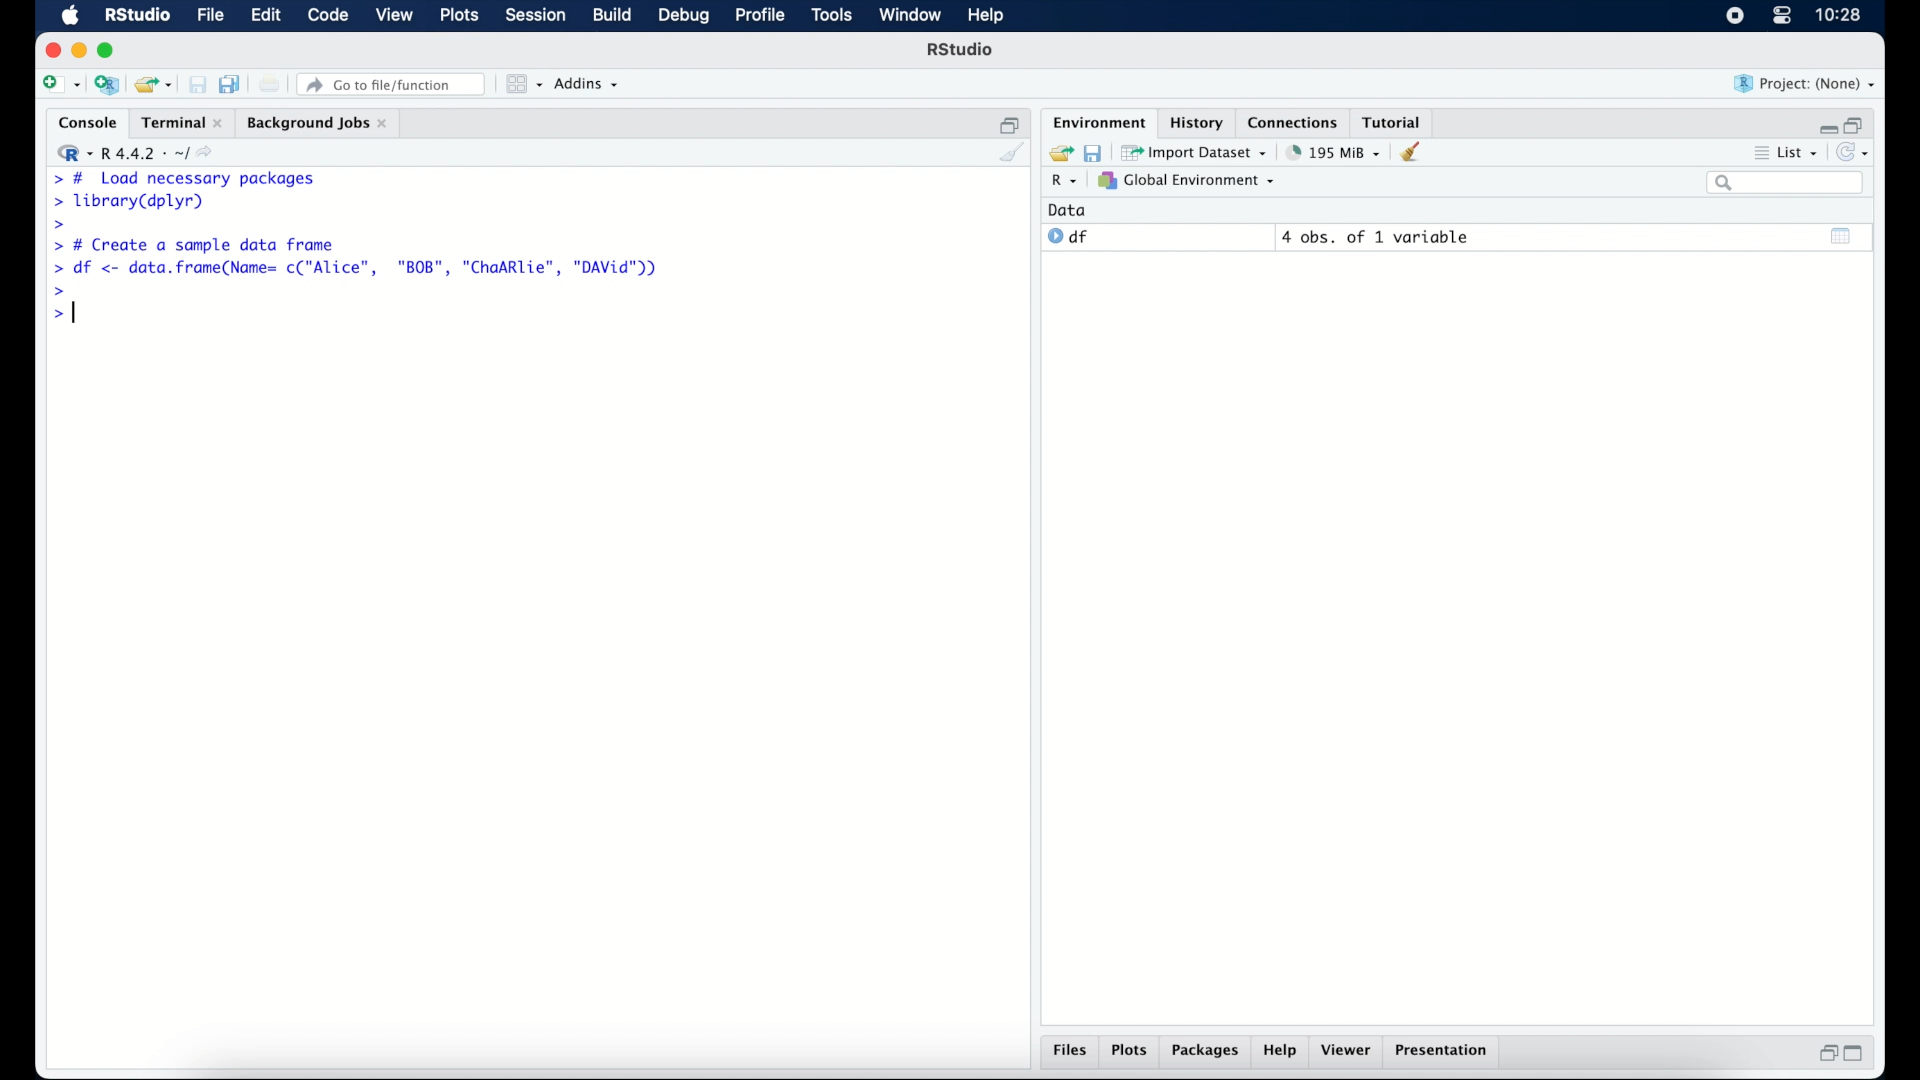  Describe the element at coordinates (1733, 16) in the screenshot. I see `screen recorder icon` at that location.